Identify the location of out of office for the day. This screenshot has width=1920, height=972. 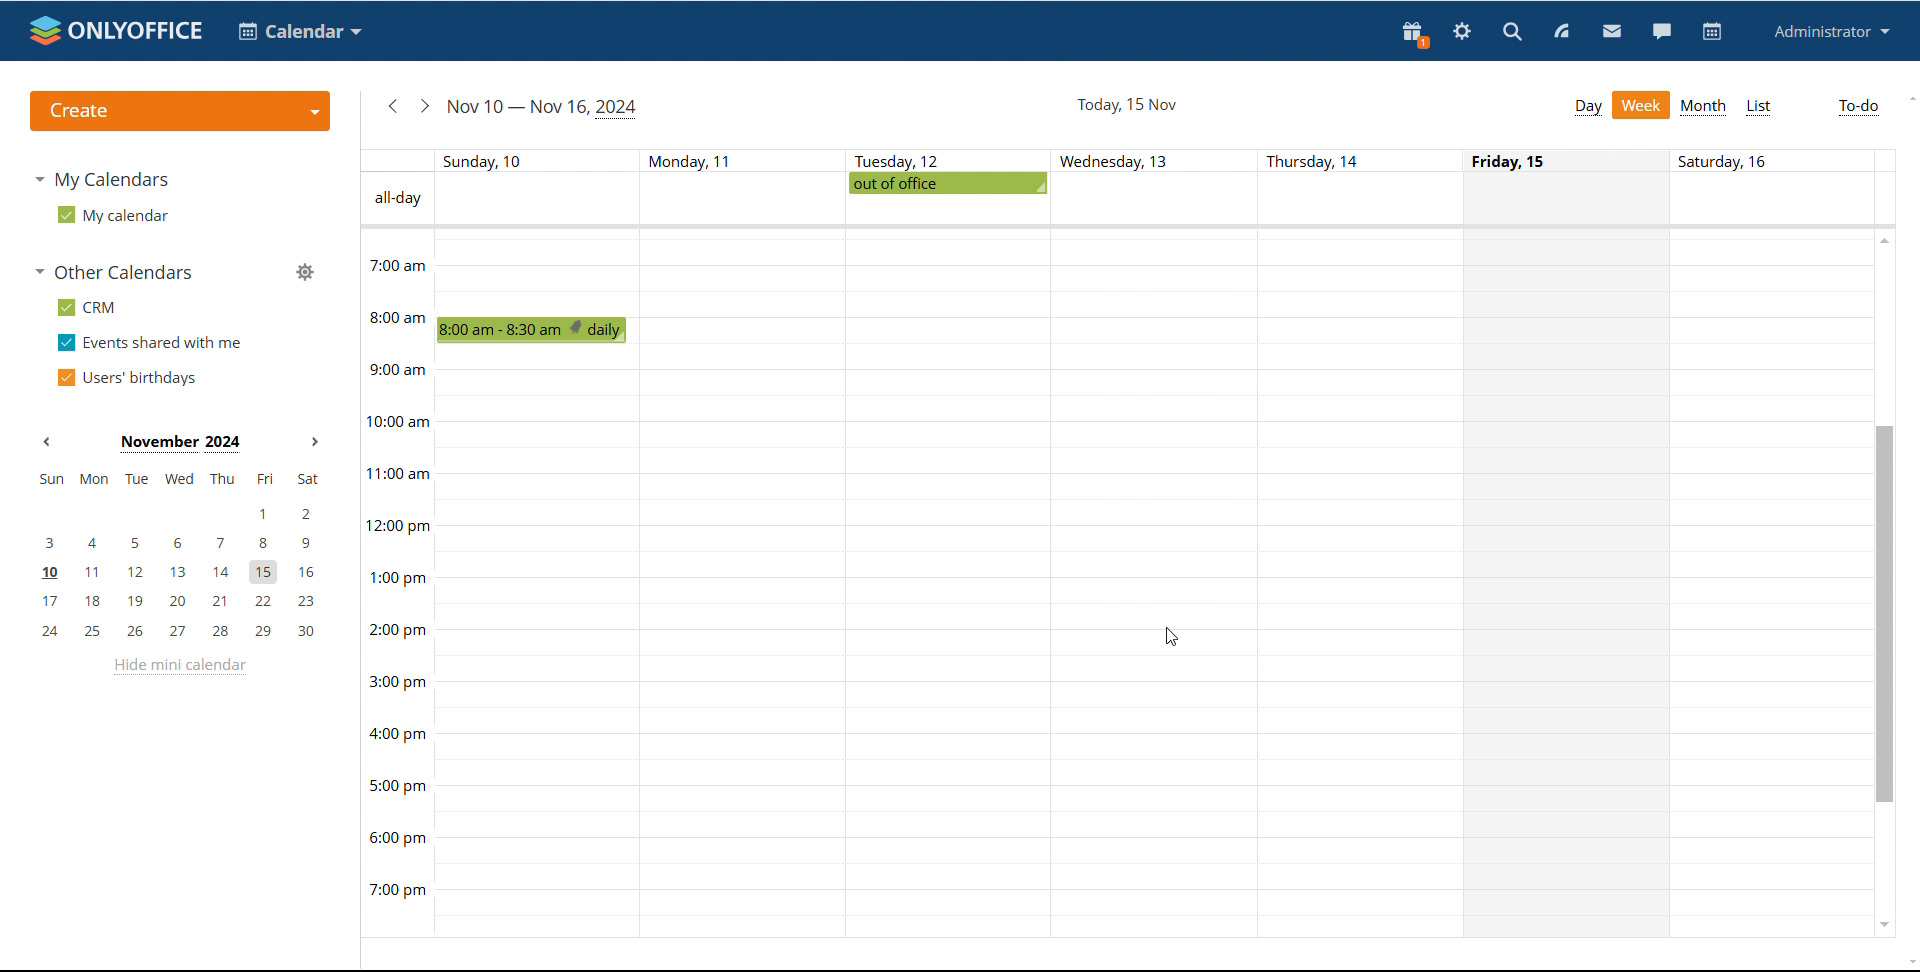
(948, 183).